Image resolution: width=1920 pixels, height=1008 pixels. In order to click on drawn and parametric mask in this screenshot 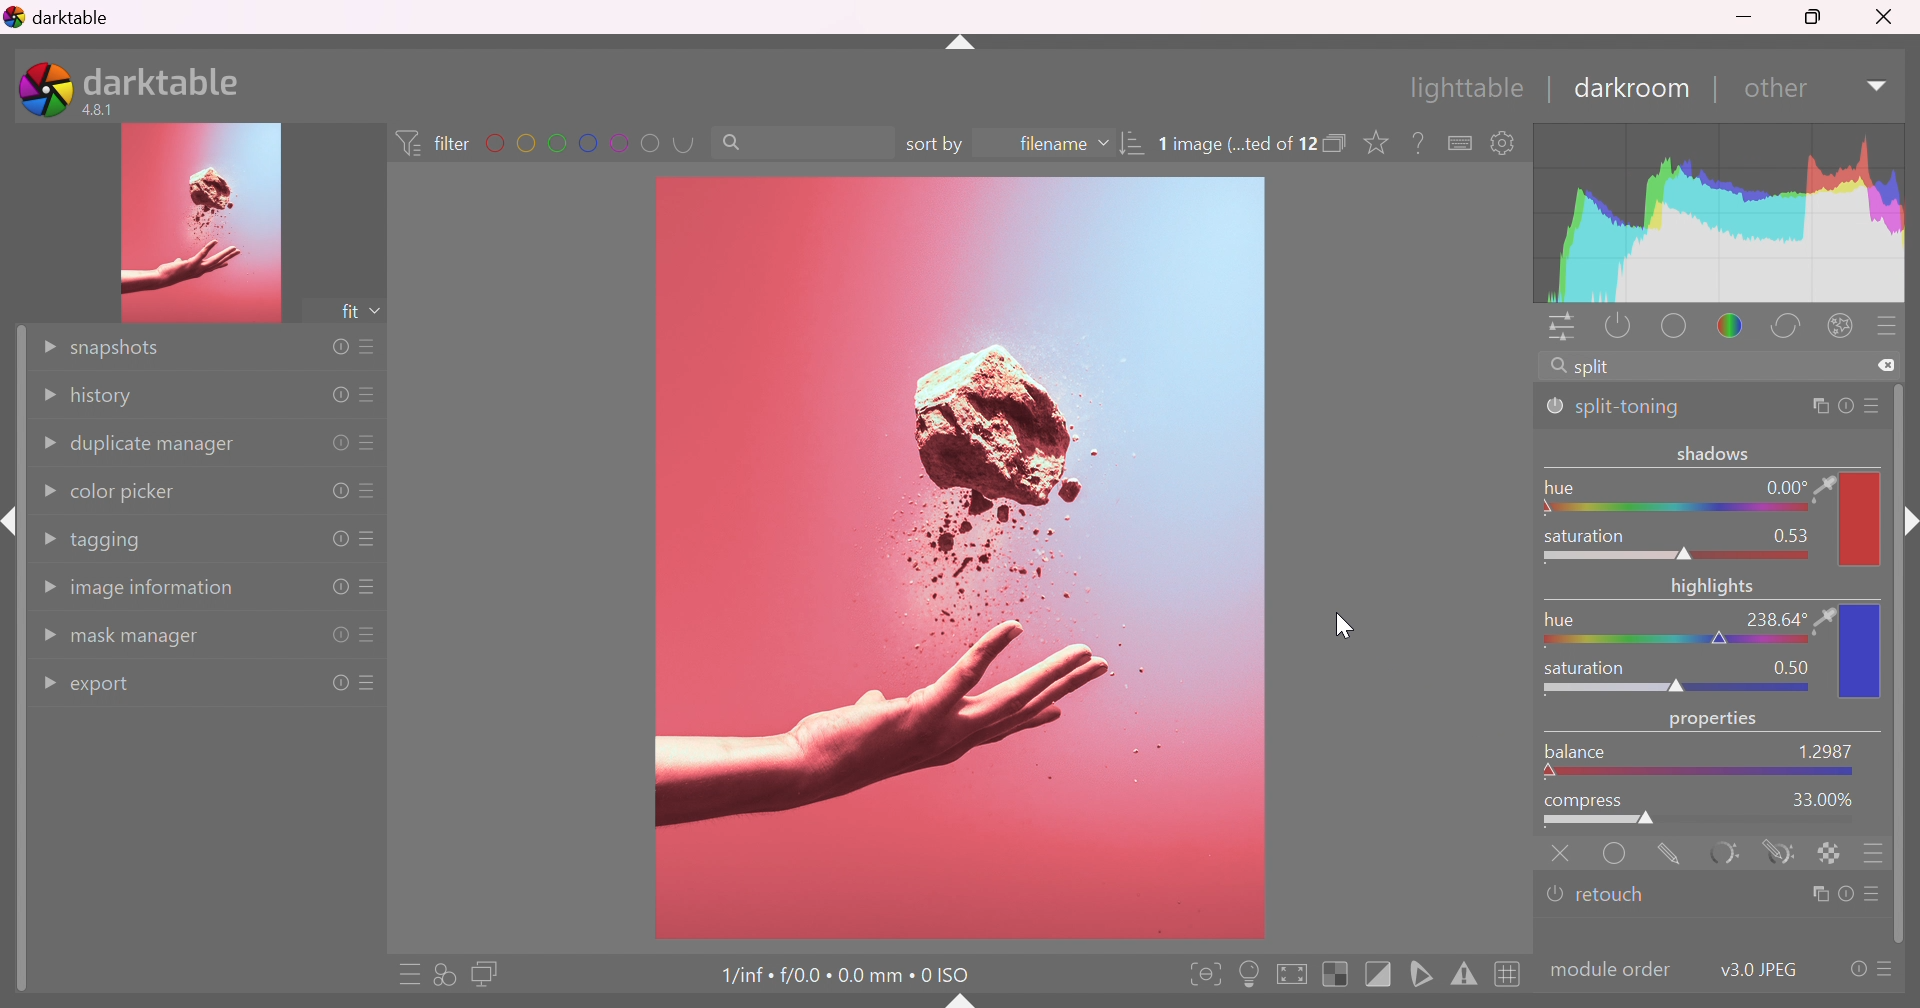, I will do `click(1779, 850)`.